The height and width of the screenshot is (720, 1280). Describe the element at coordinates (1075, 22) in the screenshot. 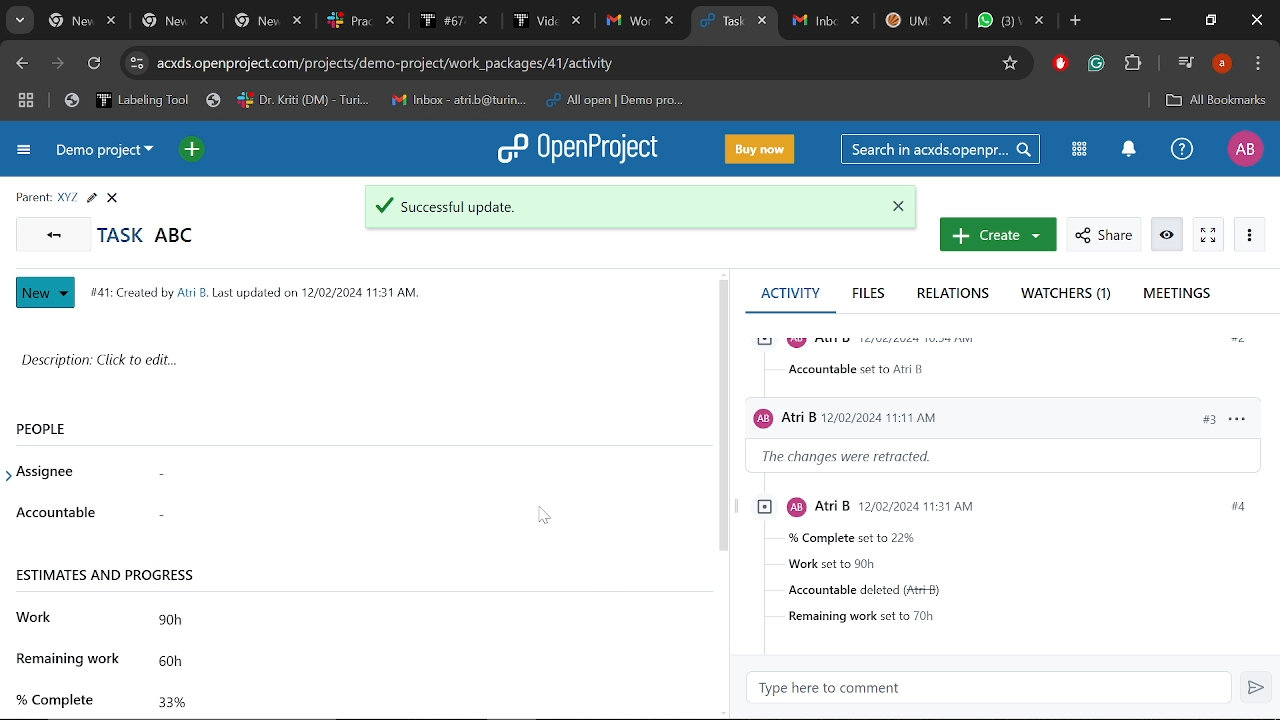

I see `Add new tab` at that location.